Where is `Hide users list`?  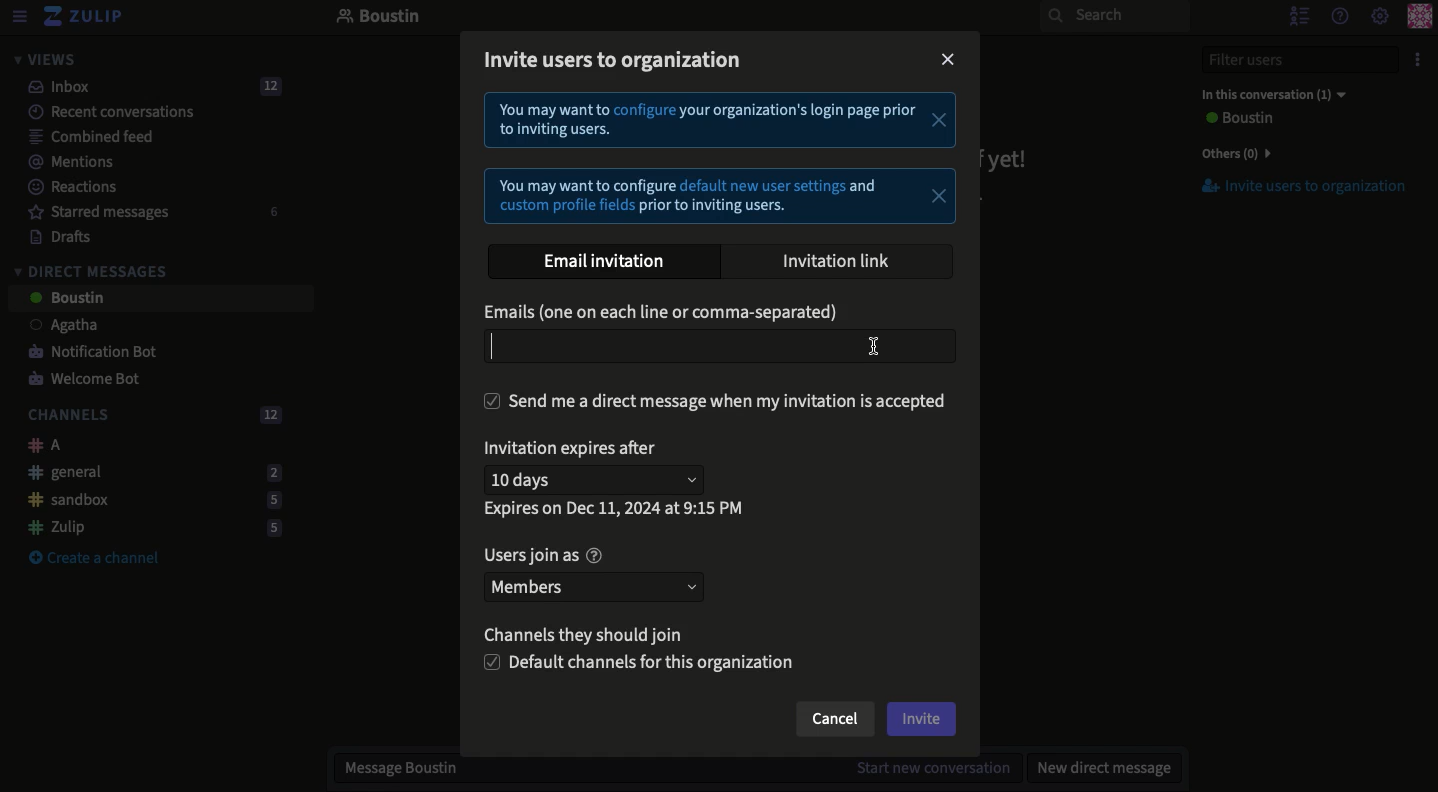 Hide users list is located at coordinates (1297, 15).